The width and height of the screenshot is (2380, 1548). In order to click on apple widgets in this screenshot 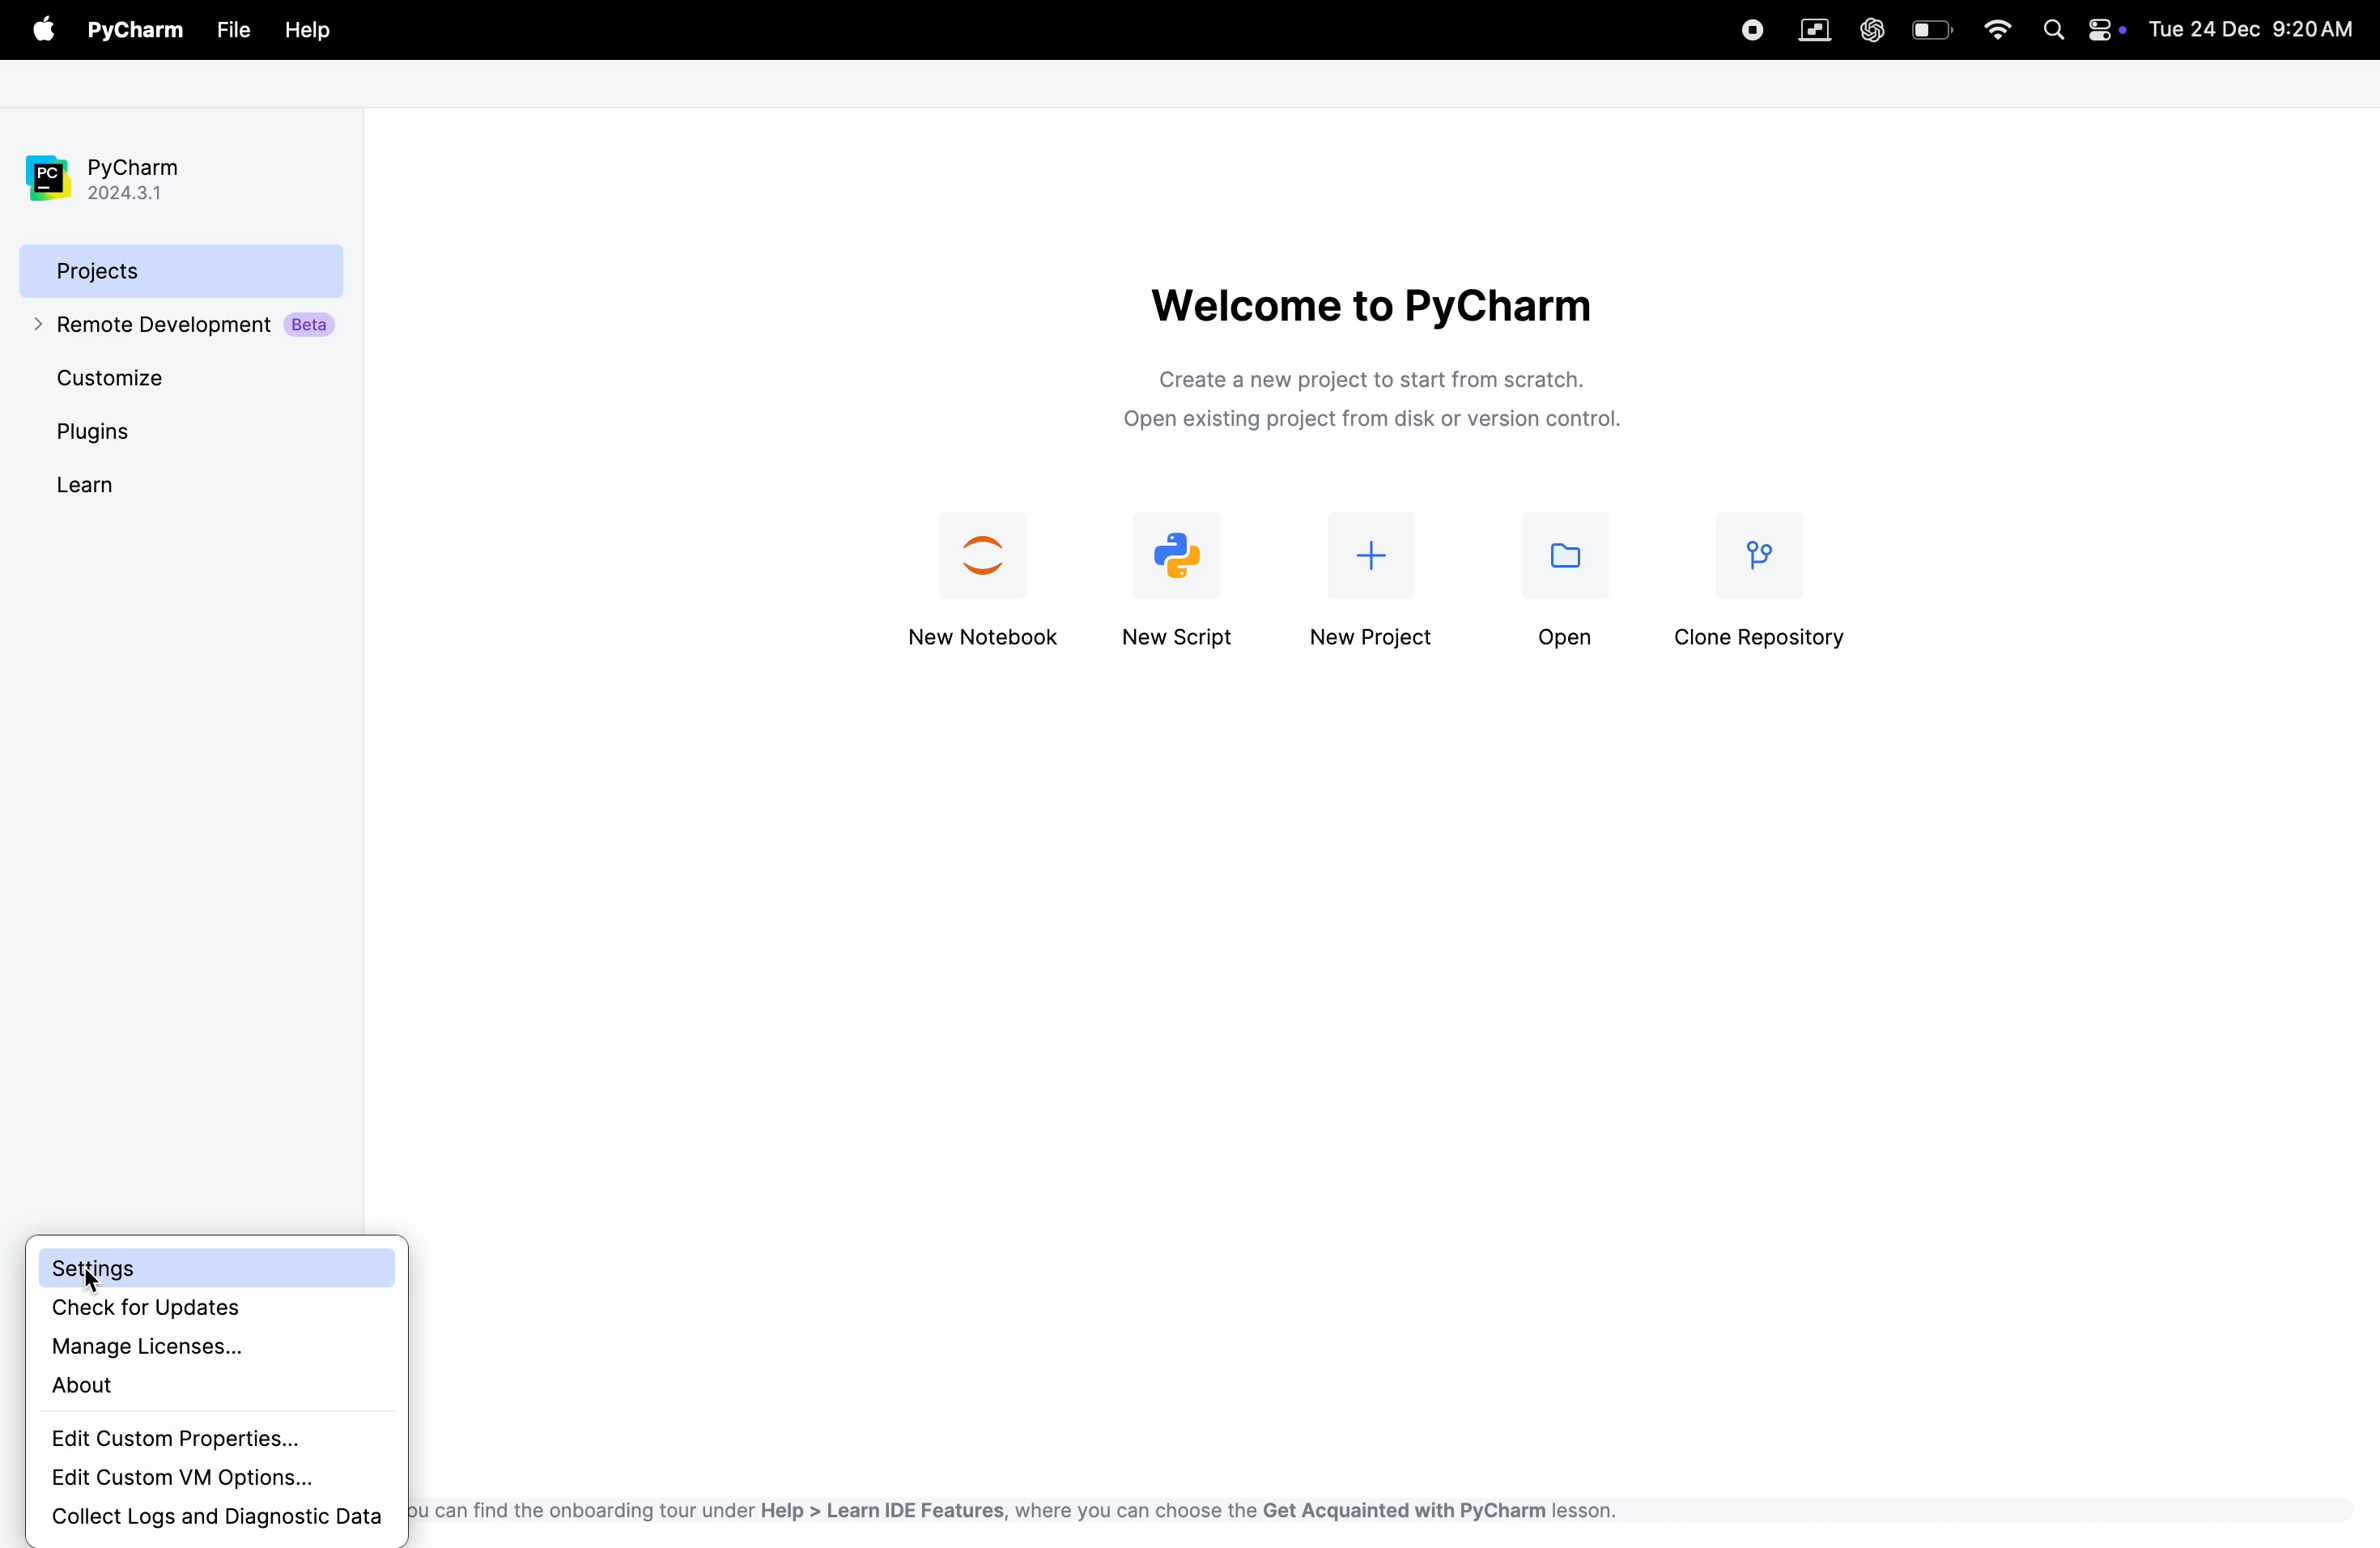, I will do `click(2107, 28)`.